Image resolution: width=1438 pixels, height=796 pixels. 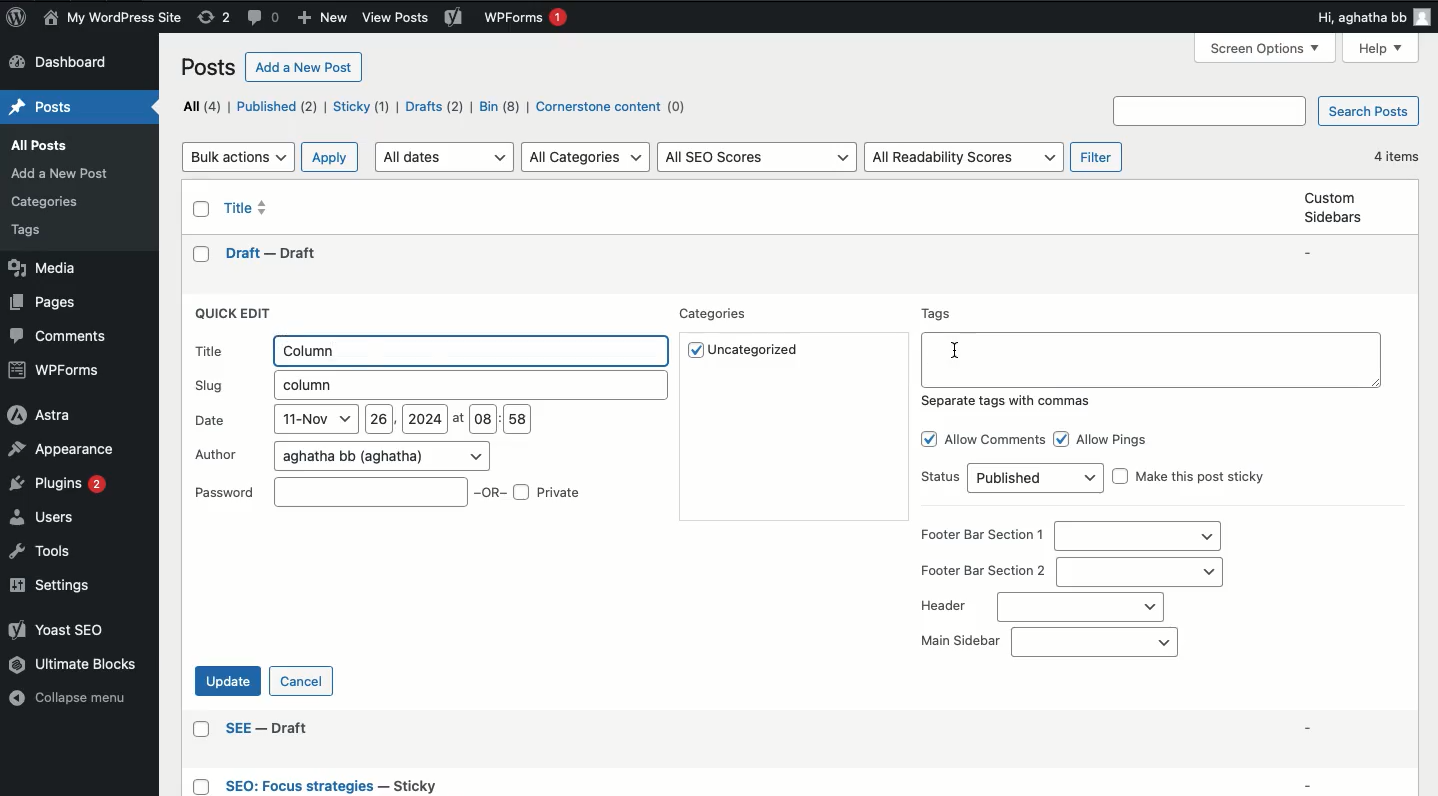 I want to click on Main sidebar, so click(x=1044, y=641).